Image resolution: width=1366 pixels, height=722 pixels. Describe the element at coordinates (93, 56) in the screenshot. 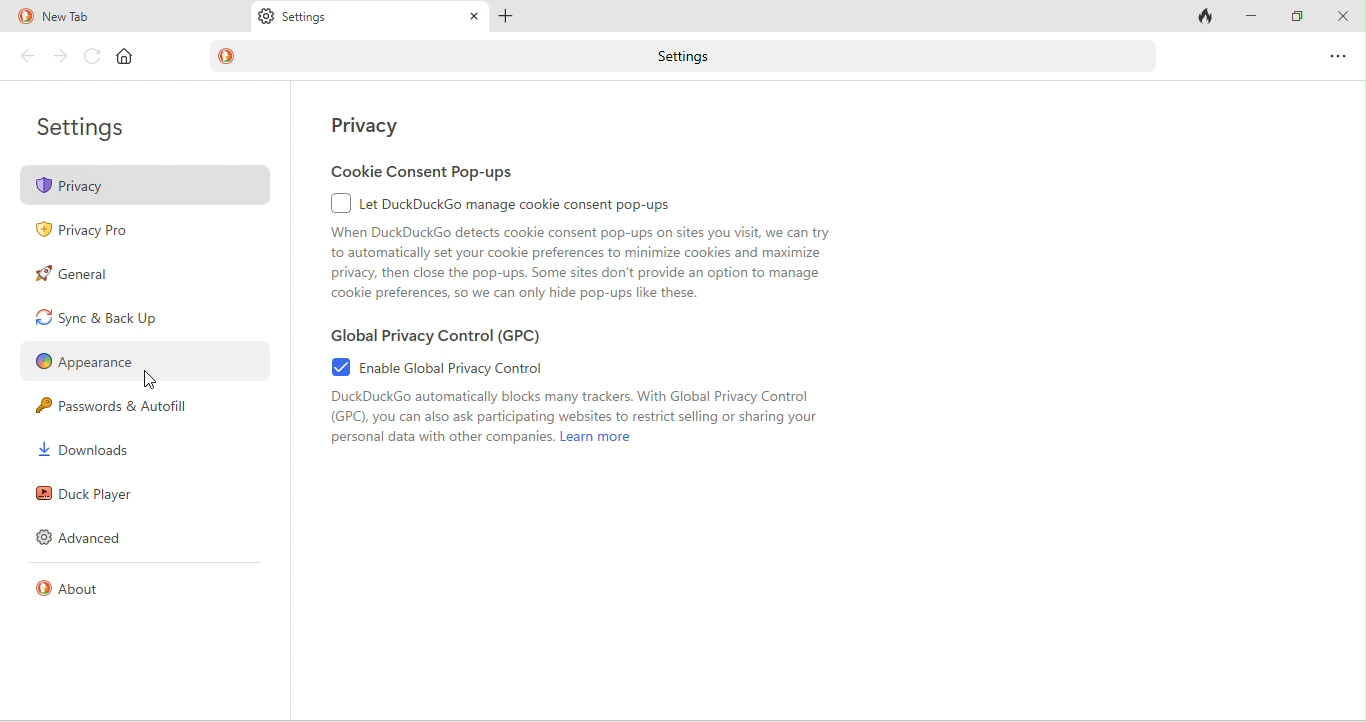

I see `reload page` at that location.